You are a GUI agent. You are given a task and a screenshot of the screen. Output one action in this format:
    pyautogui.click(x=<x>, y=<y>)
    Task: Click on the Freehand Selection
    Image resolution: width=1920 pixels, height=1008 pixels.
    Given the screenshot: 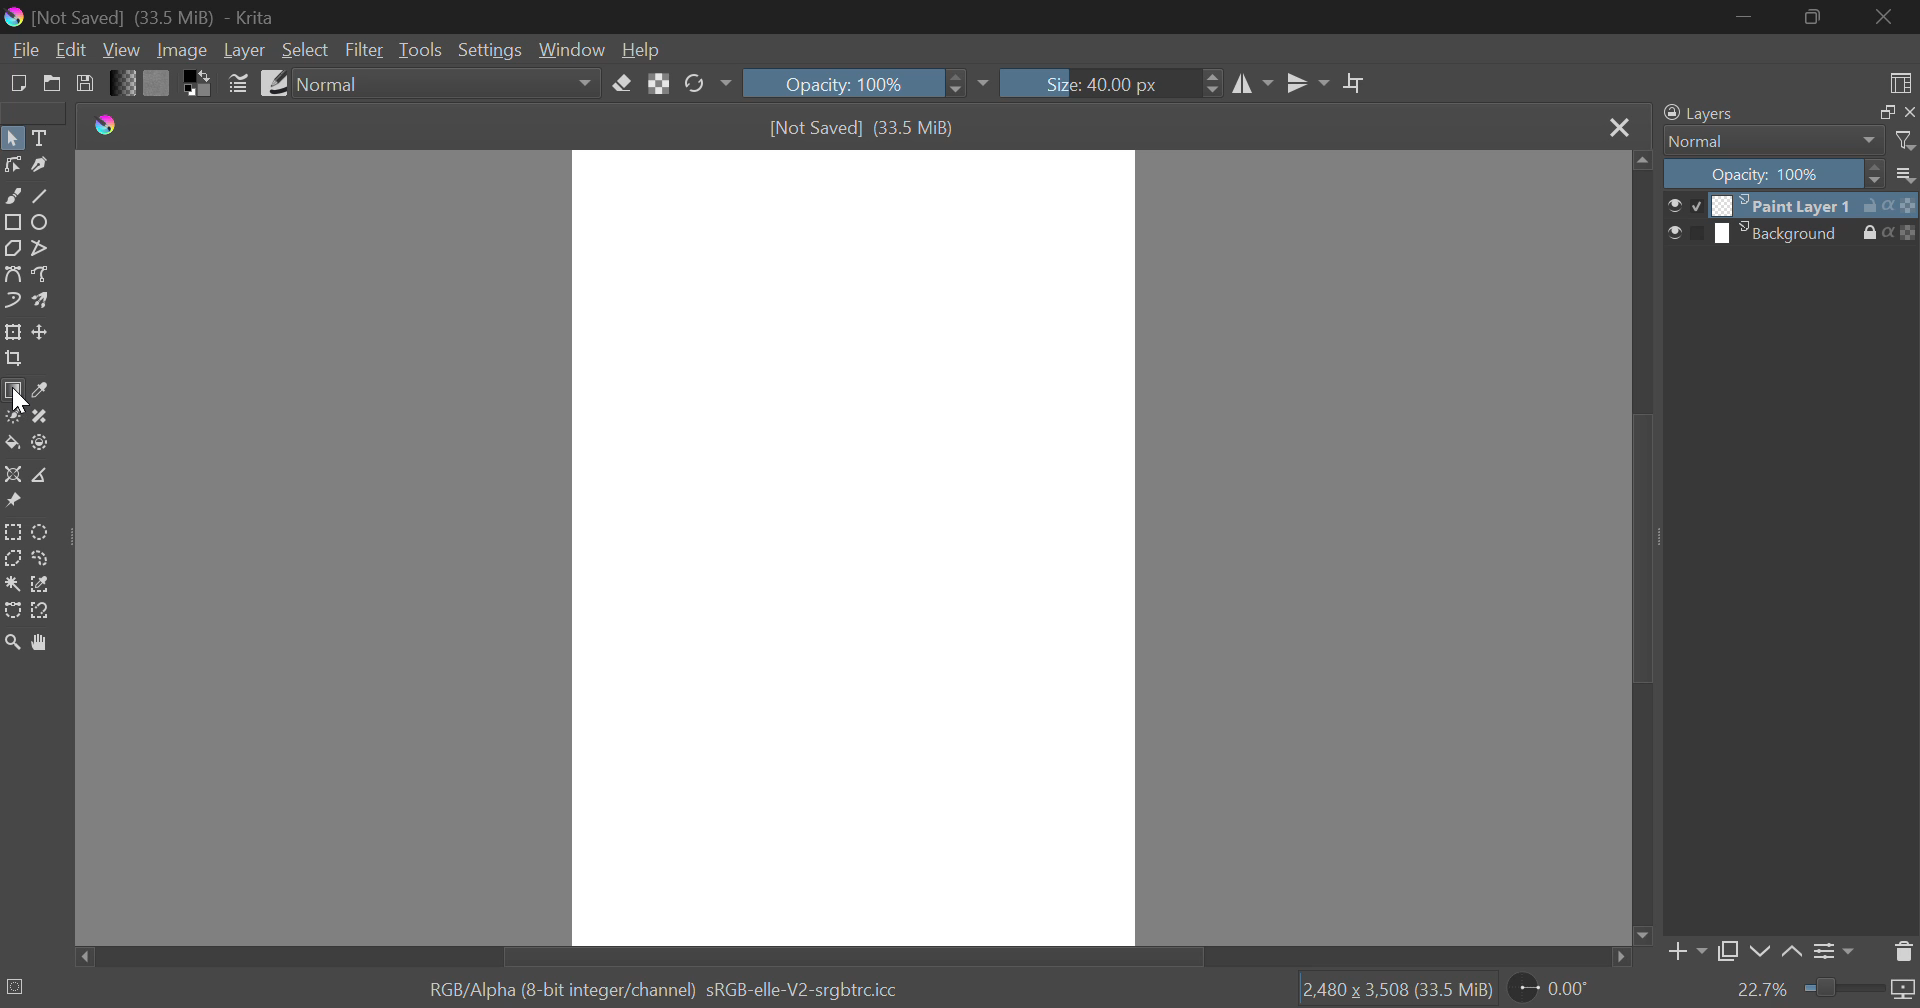 What is the action you would take?
    pyautogui.click(x=41, y=558)
    